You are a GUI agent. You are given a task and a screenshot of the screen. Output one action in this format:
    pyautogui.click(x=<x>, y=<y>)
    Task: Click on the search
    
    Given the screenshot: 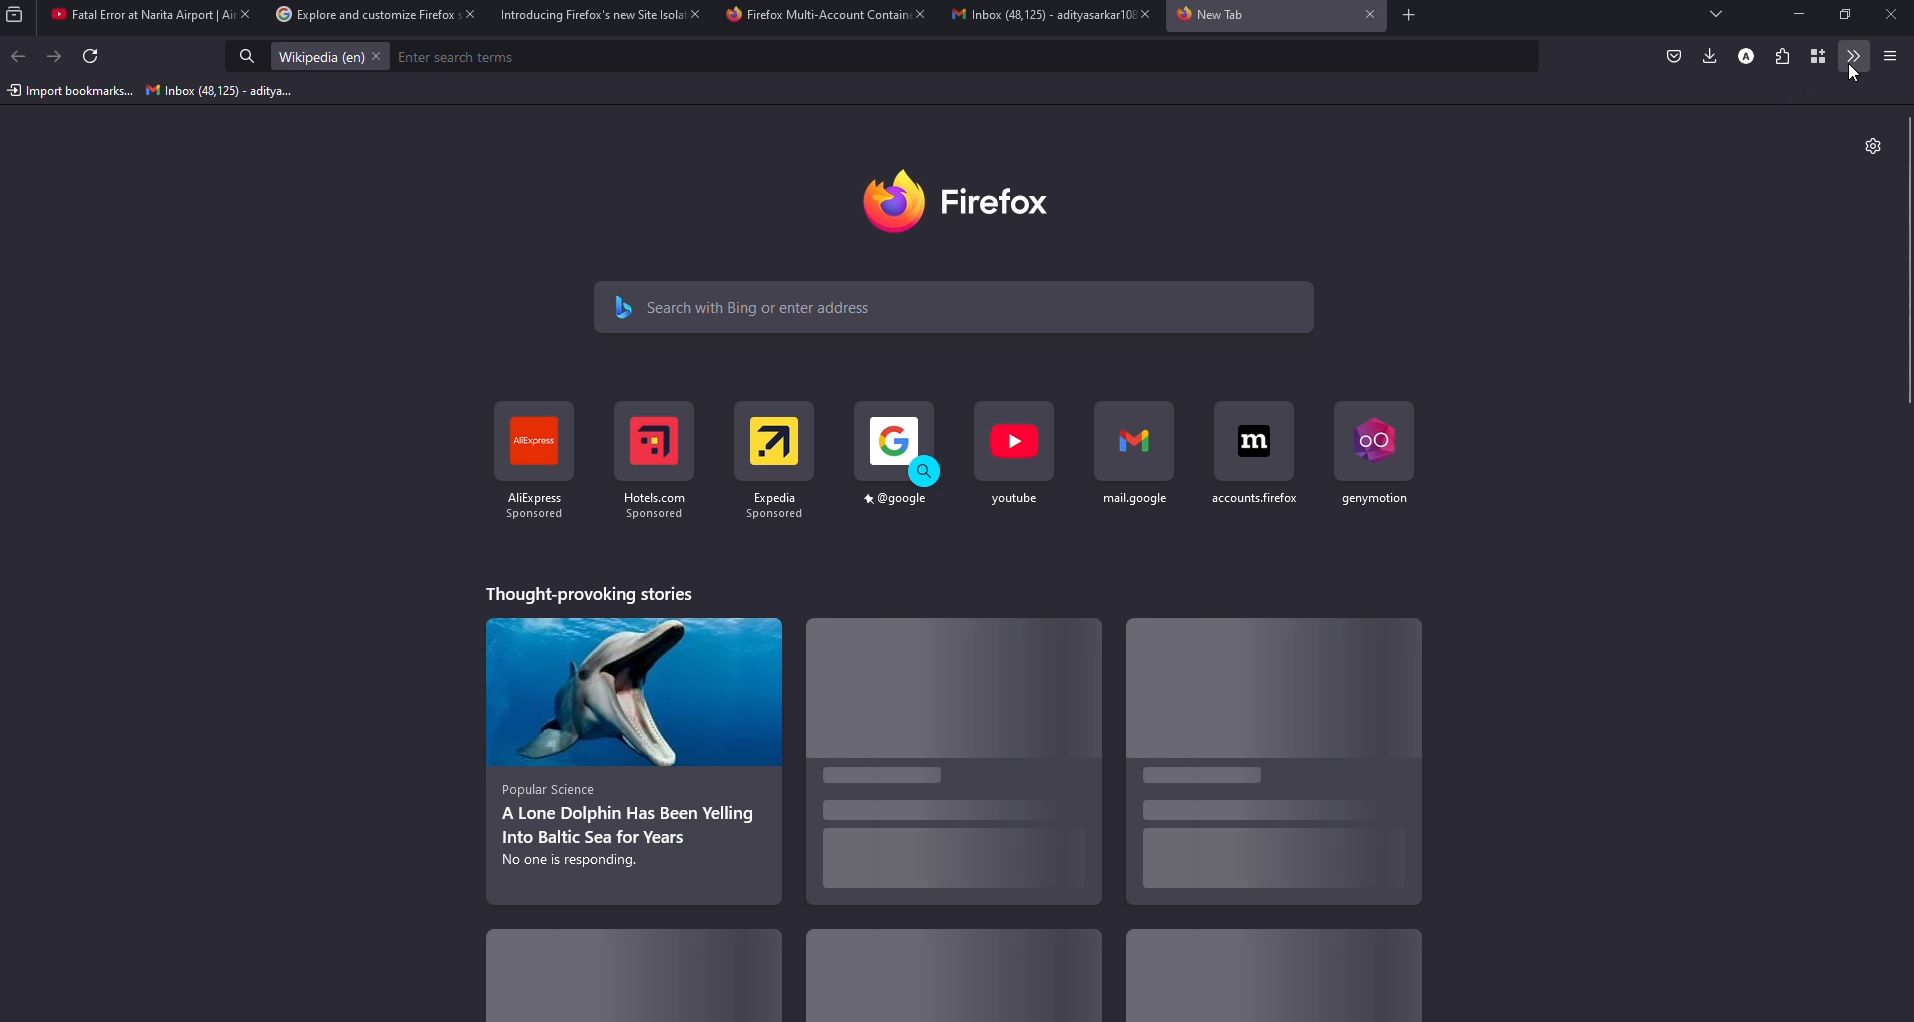 What is the action you would take?
    pyautogui.click(x=750, y=305)
    